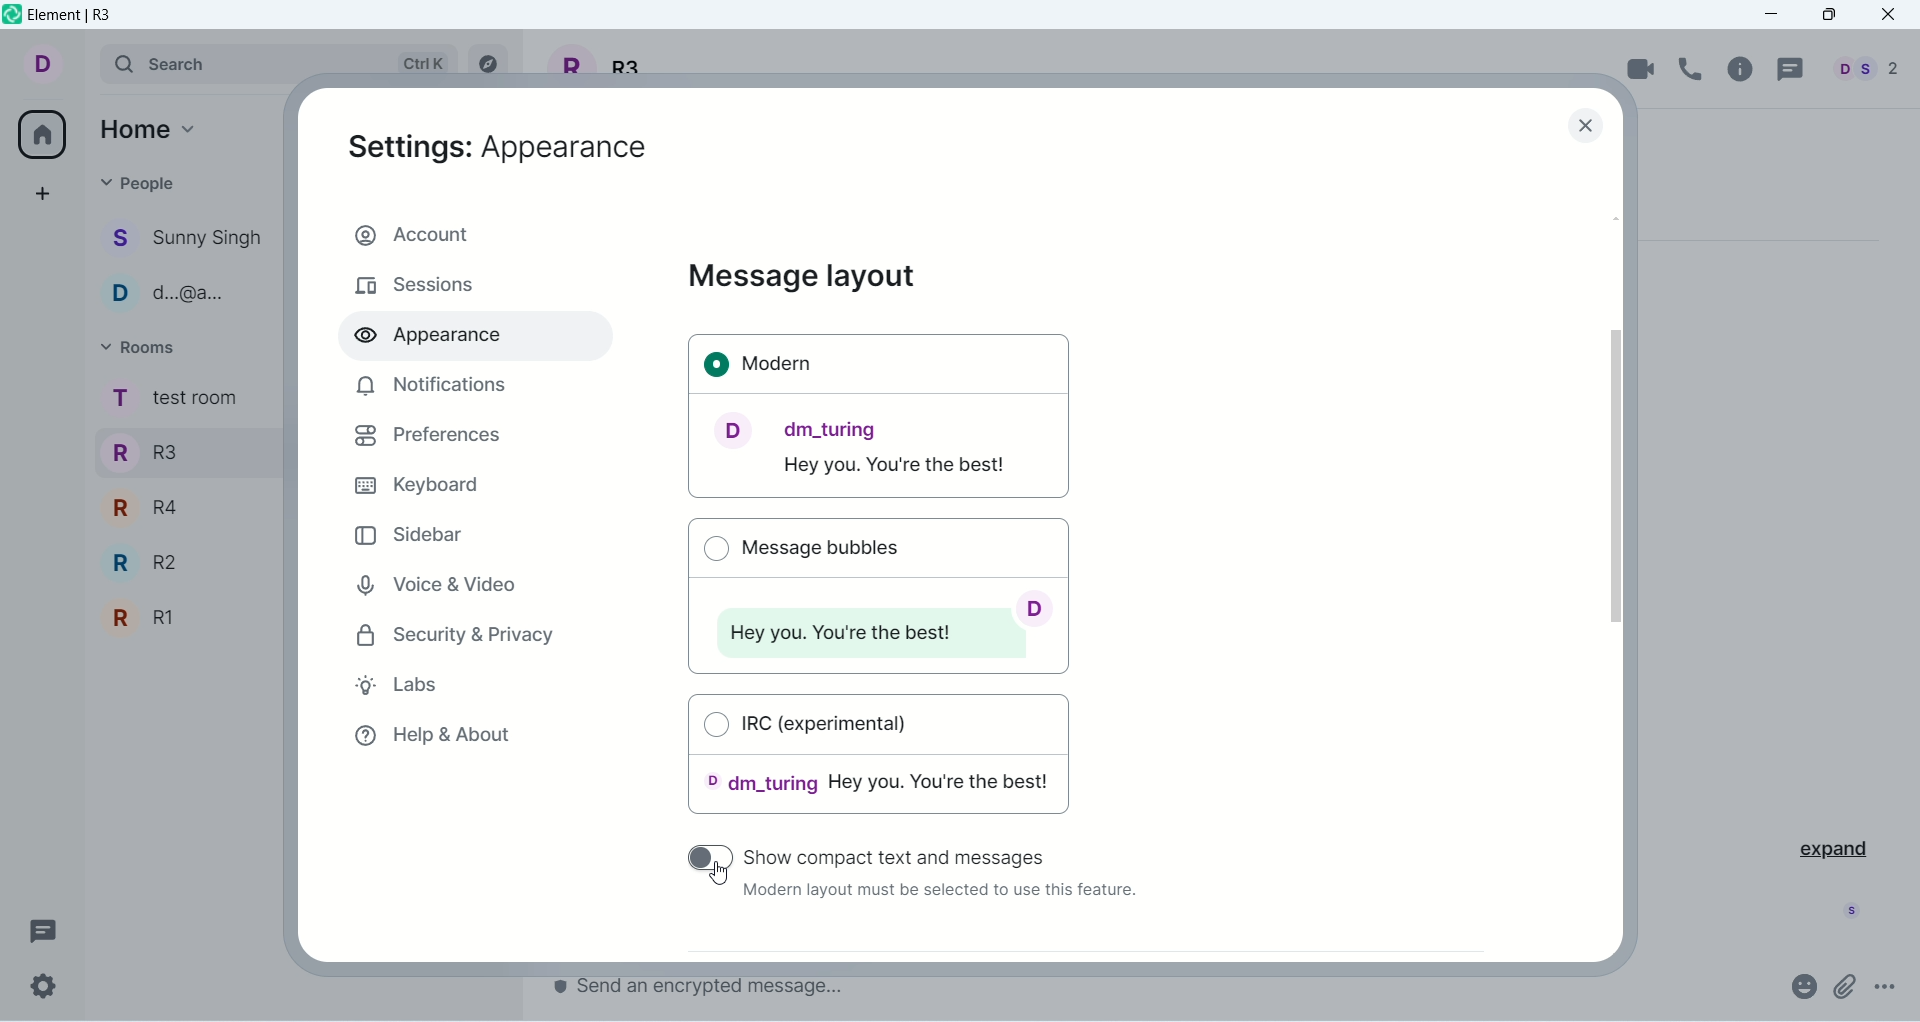 This screenshot has width=1920, height=1022. I want to click on people, so click(142, 182).